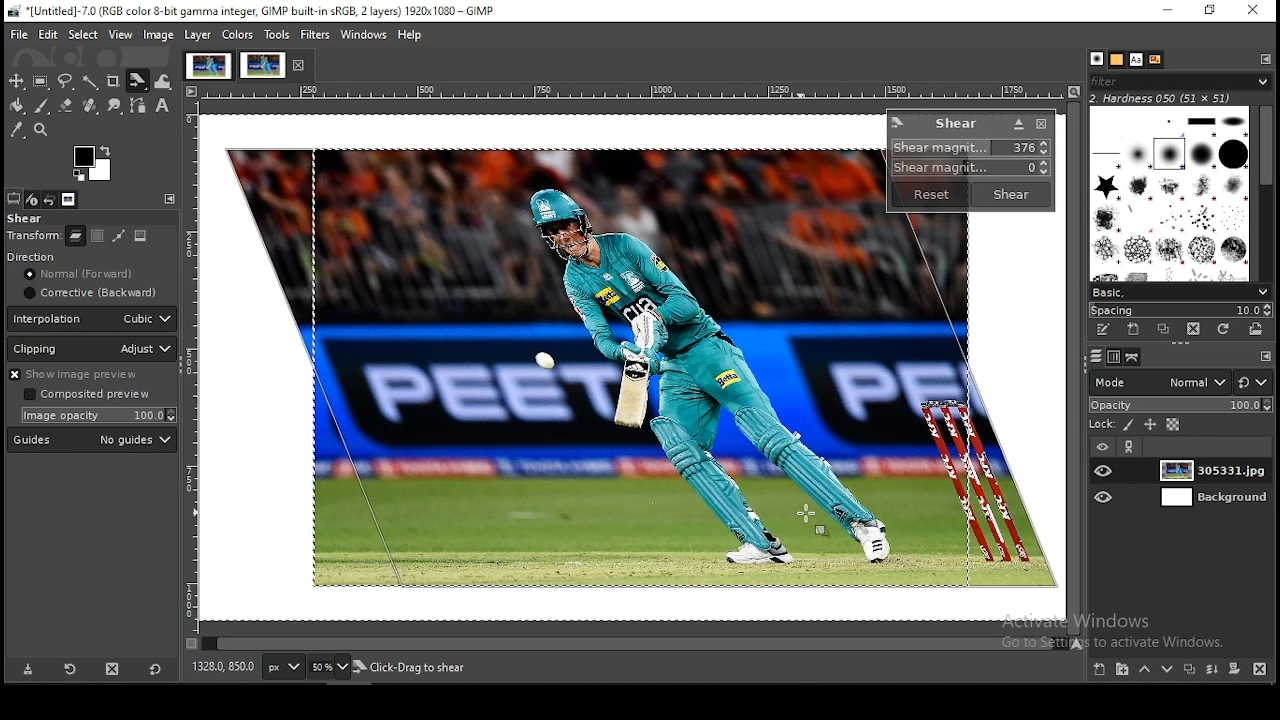 The width and height of the screenshot is (1280, 720). What do you see at coordinates (208, 66) in the screenshot?
I see `project tab 1` at bounding box center [208, 66].